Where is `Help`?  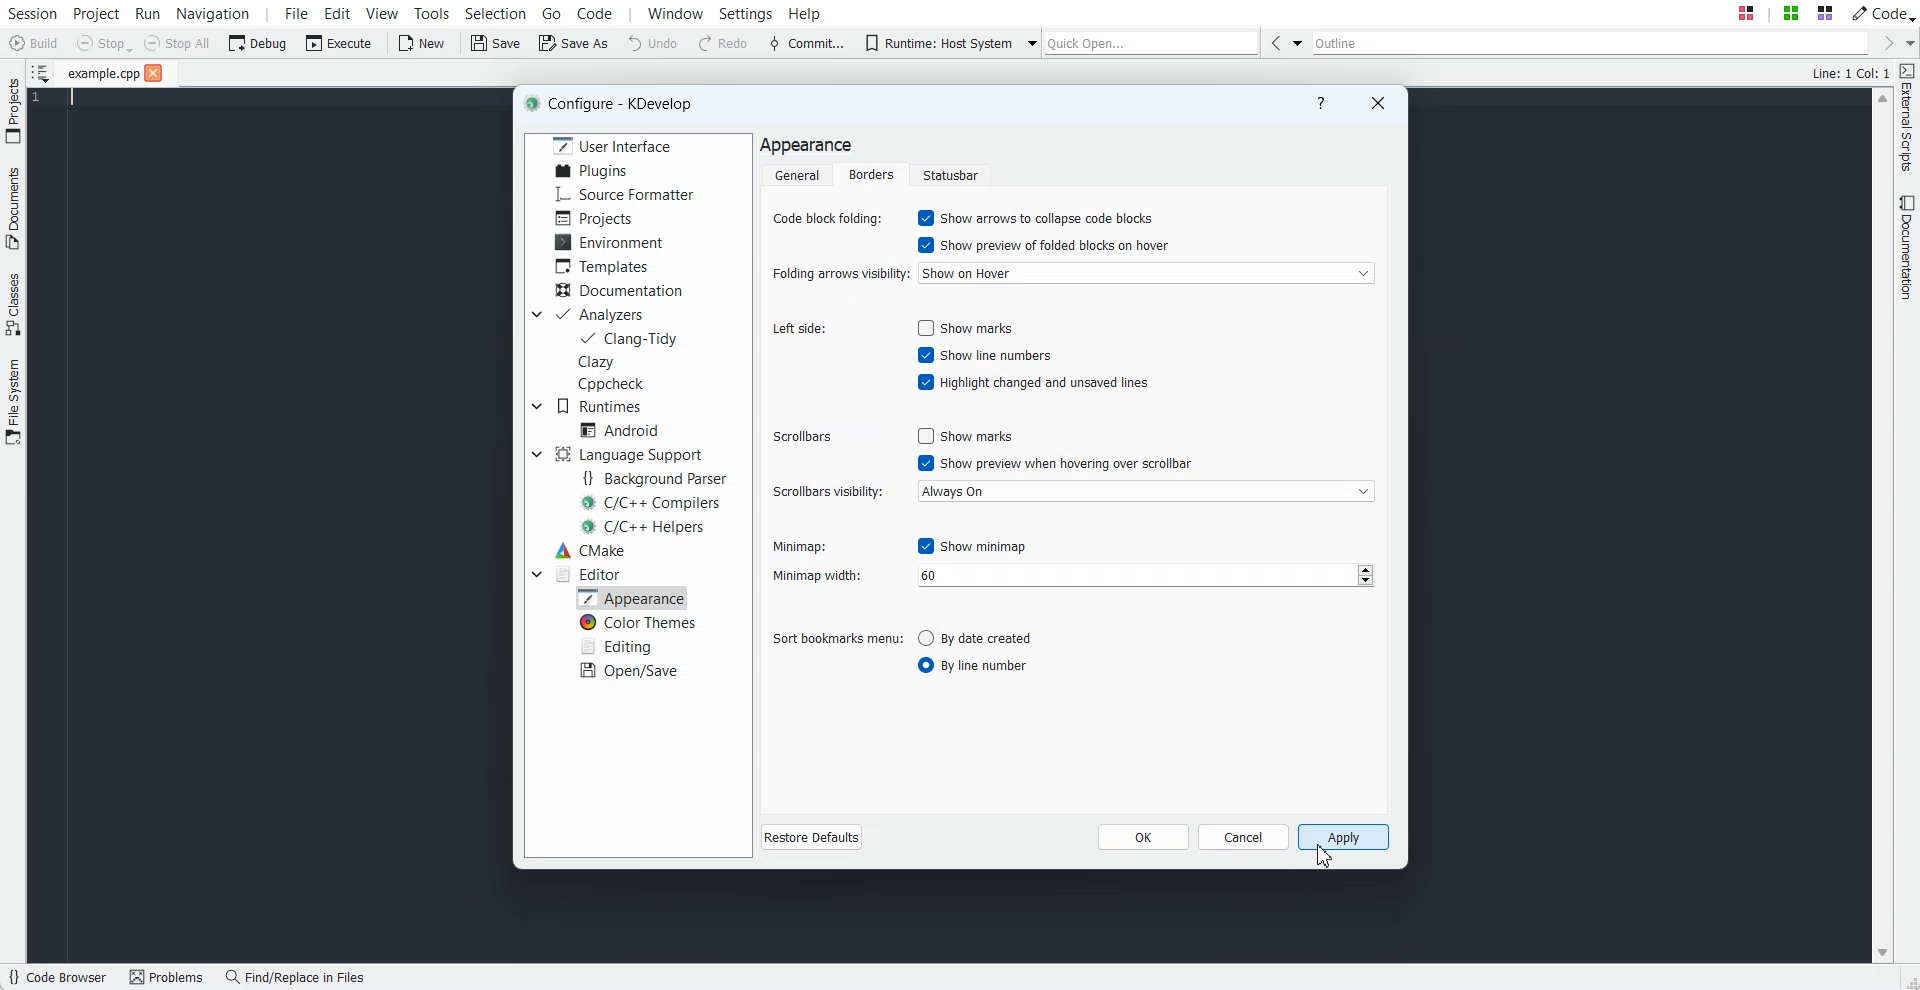
Help is located at coordinates (805, 13).